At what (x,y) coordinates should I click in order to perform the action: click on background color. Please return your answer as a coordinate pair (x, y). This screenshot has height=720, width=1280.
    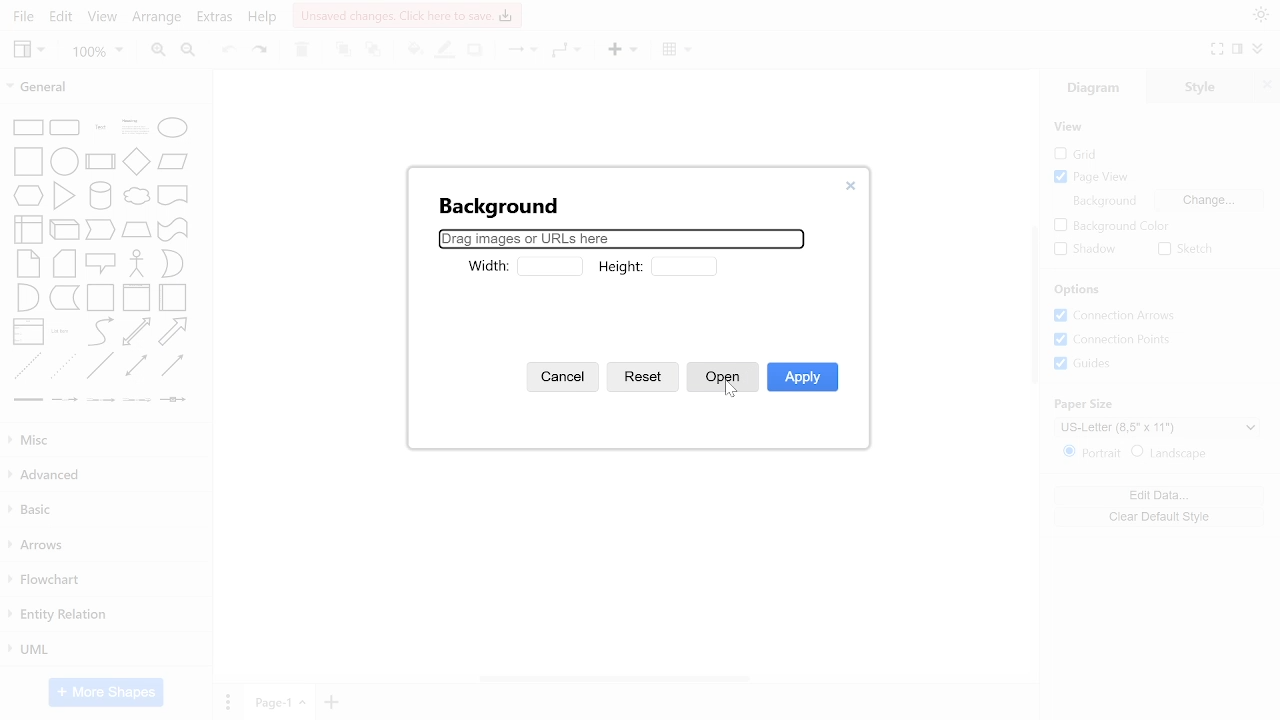
    Looking at the image, I should click on (1110, 225).